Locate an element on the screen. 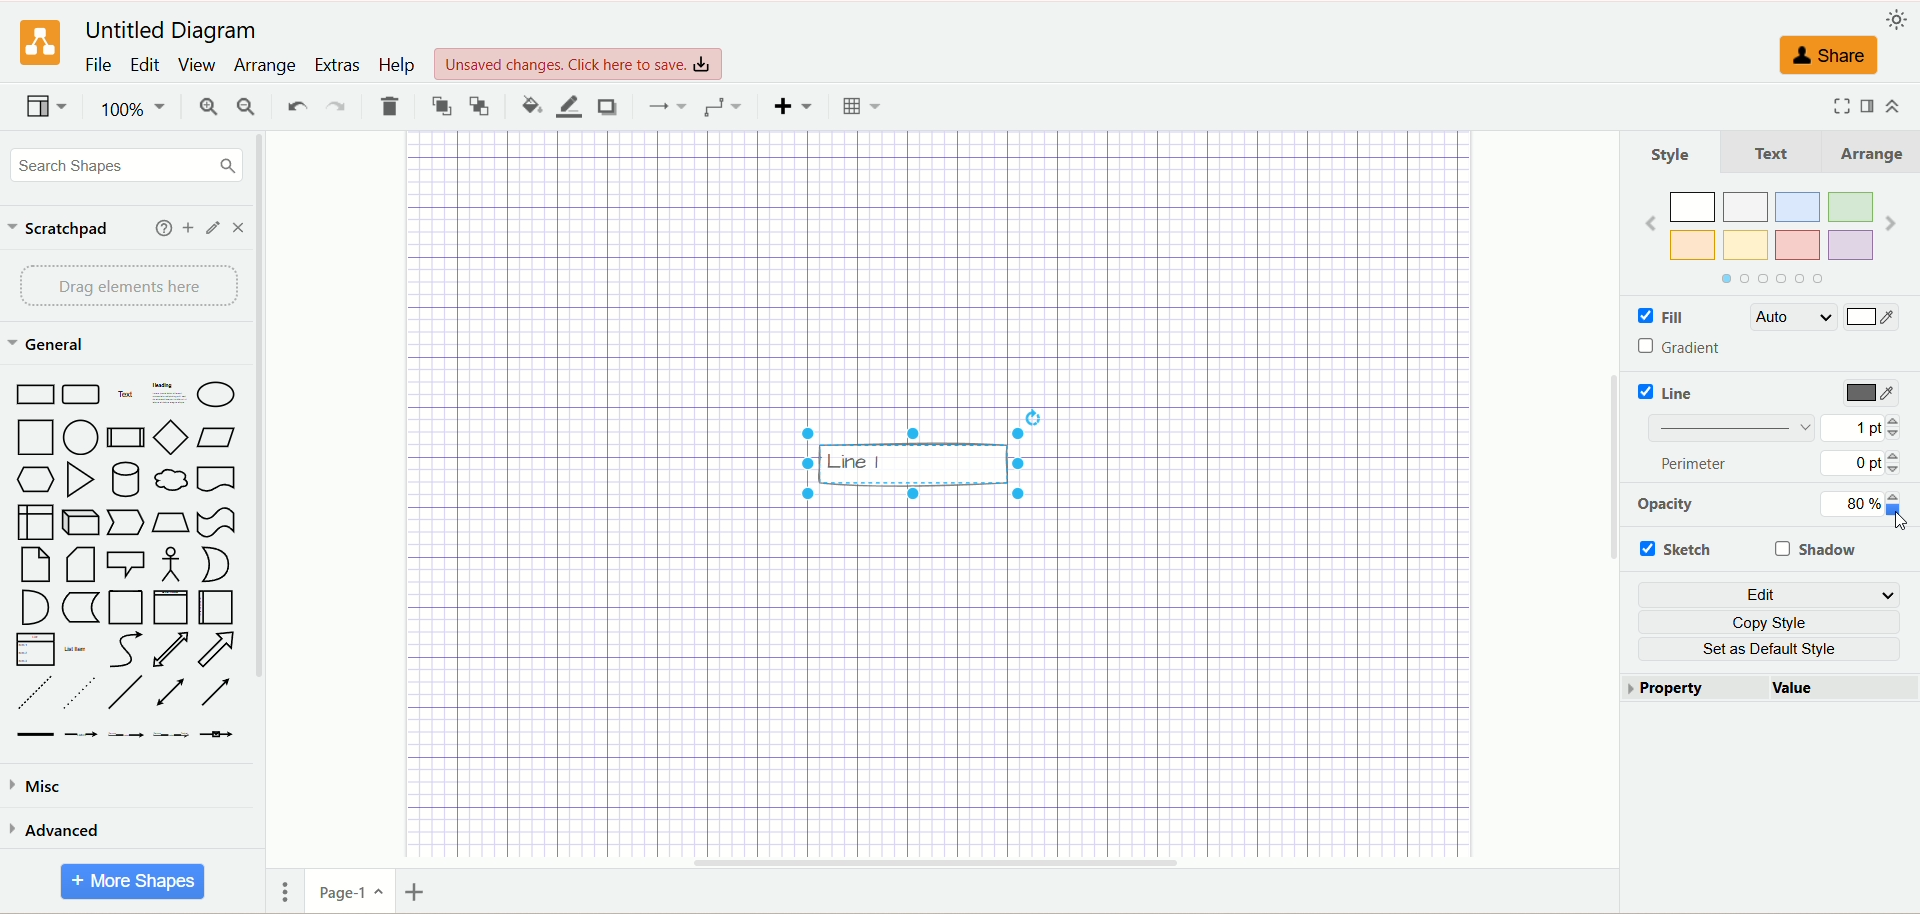 The height and width of the screenshot is (914, 1920). Diamond is located at coordinates (169, 437).